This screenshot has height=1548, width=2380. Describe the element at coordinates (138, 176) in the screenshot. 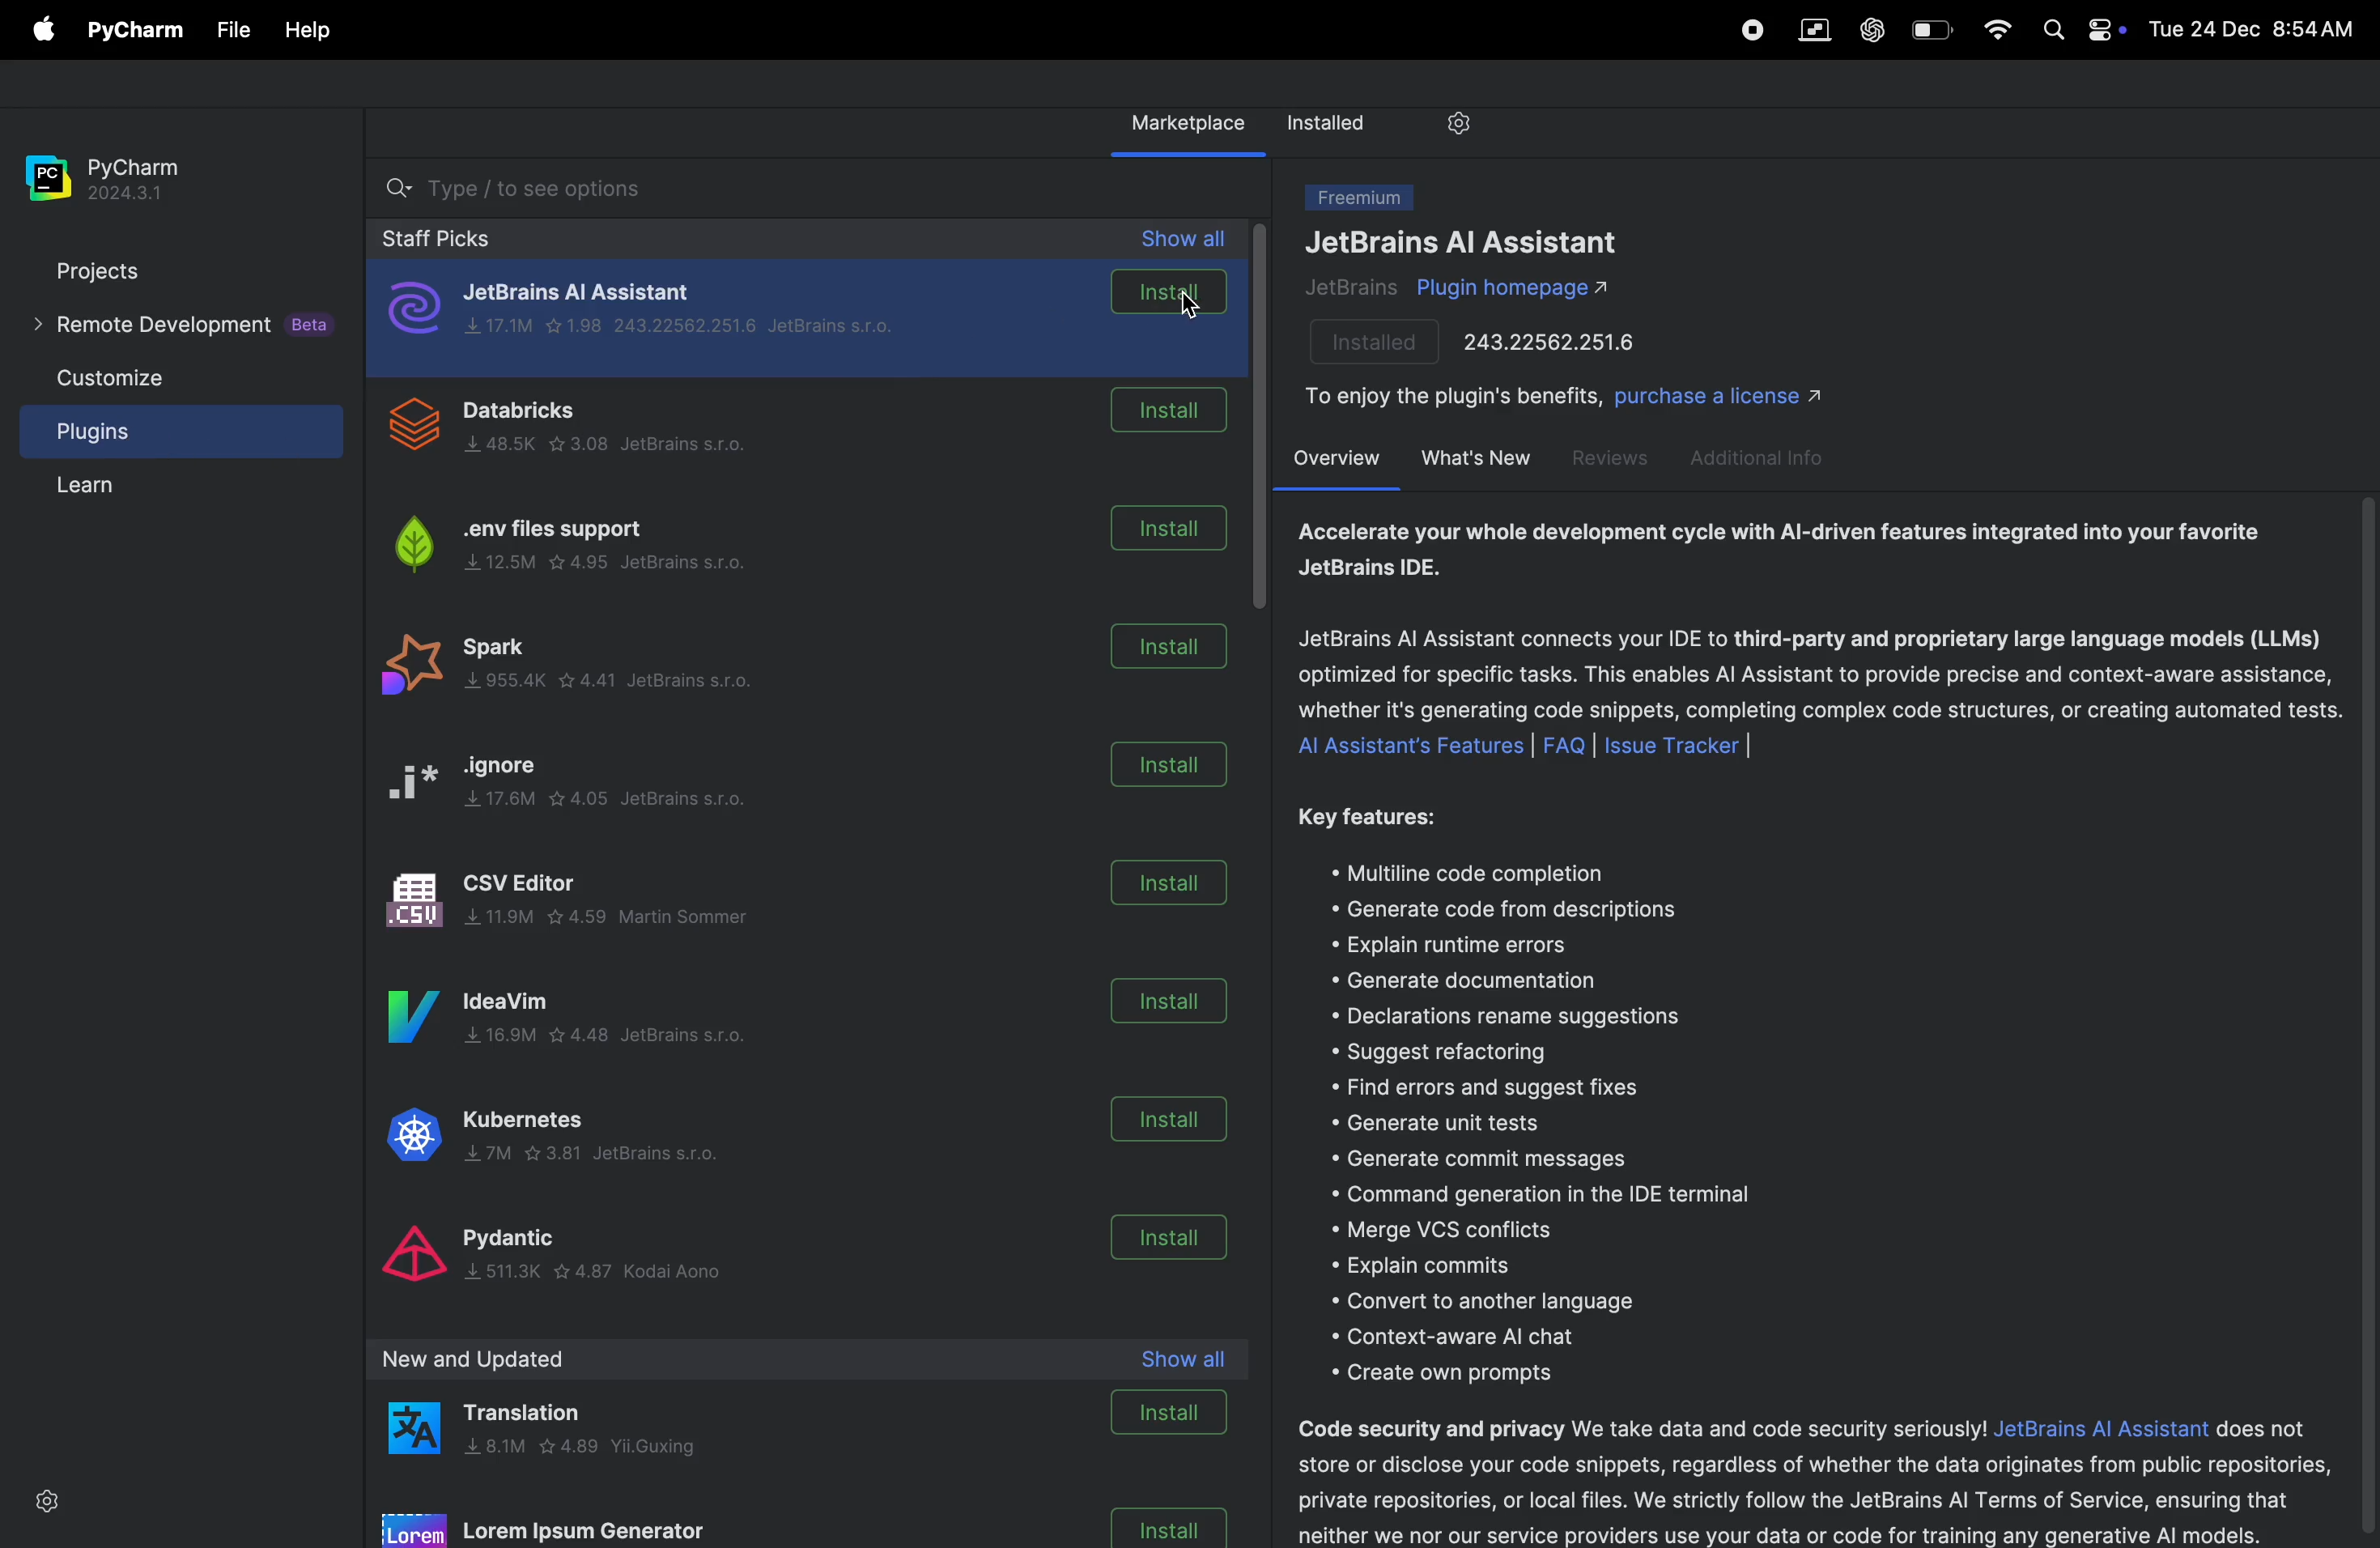

I see `pycharm version` at that location.